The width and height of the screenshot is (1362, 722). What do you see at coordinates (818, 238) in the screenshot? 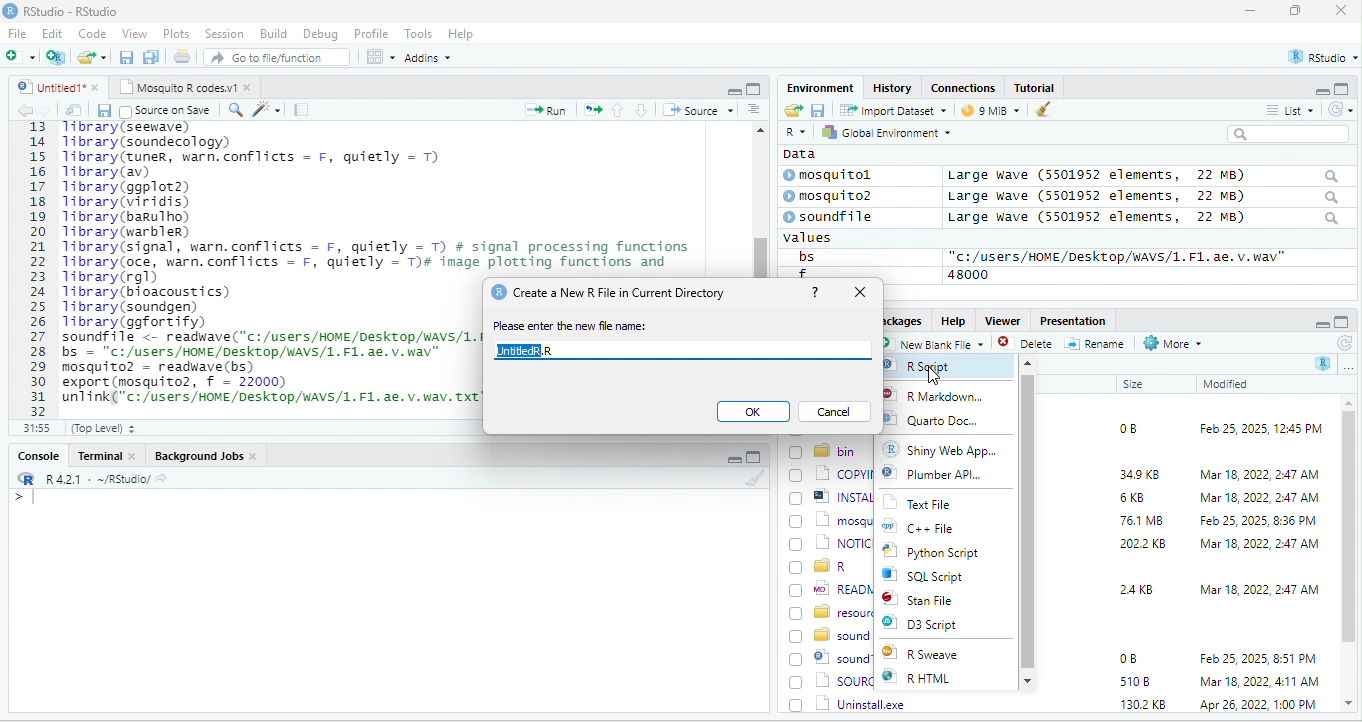
I see `values` at bounding box center [818, 238].